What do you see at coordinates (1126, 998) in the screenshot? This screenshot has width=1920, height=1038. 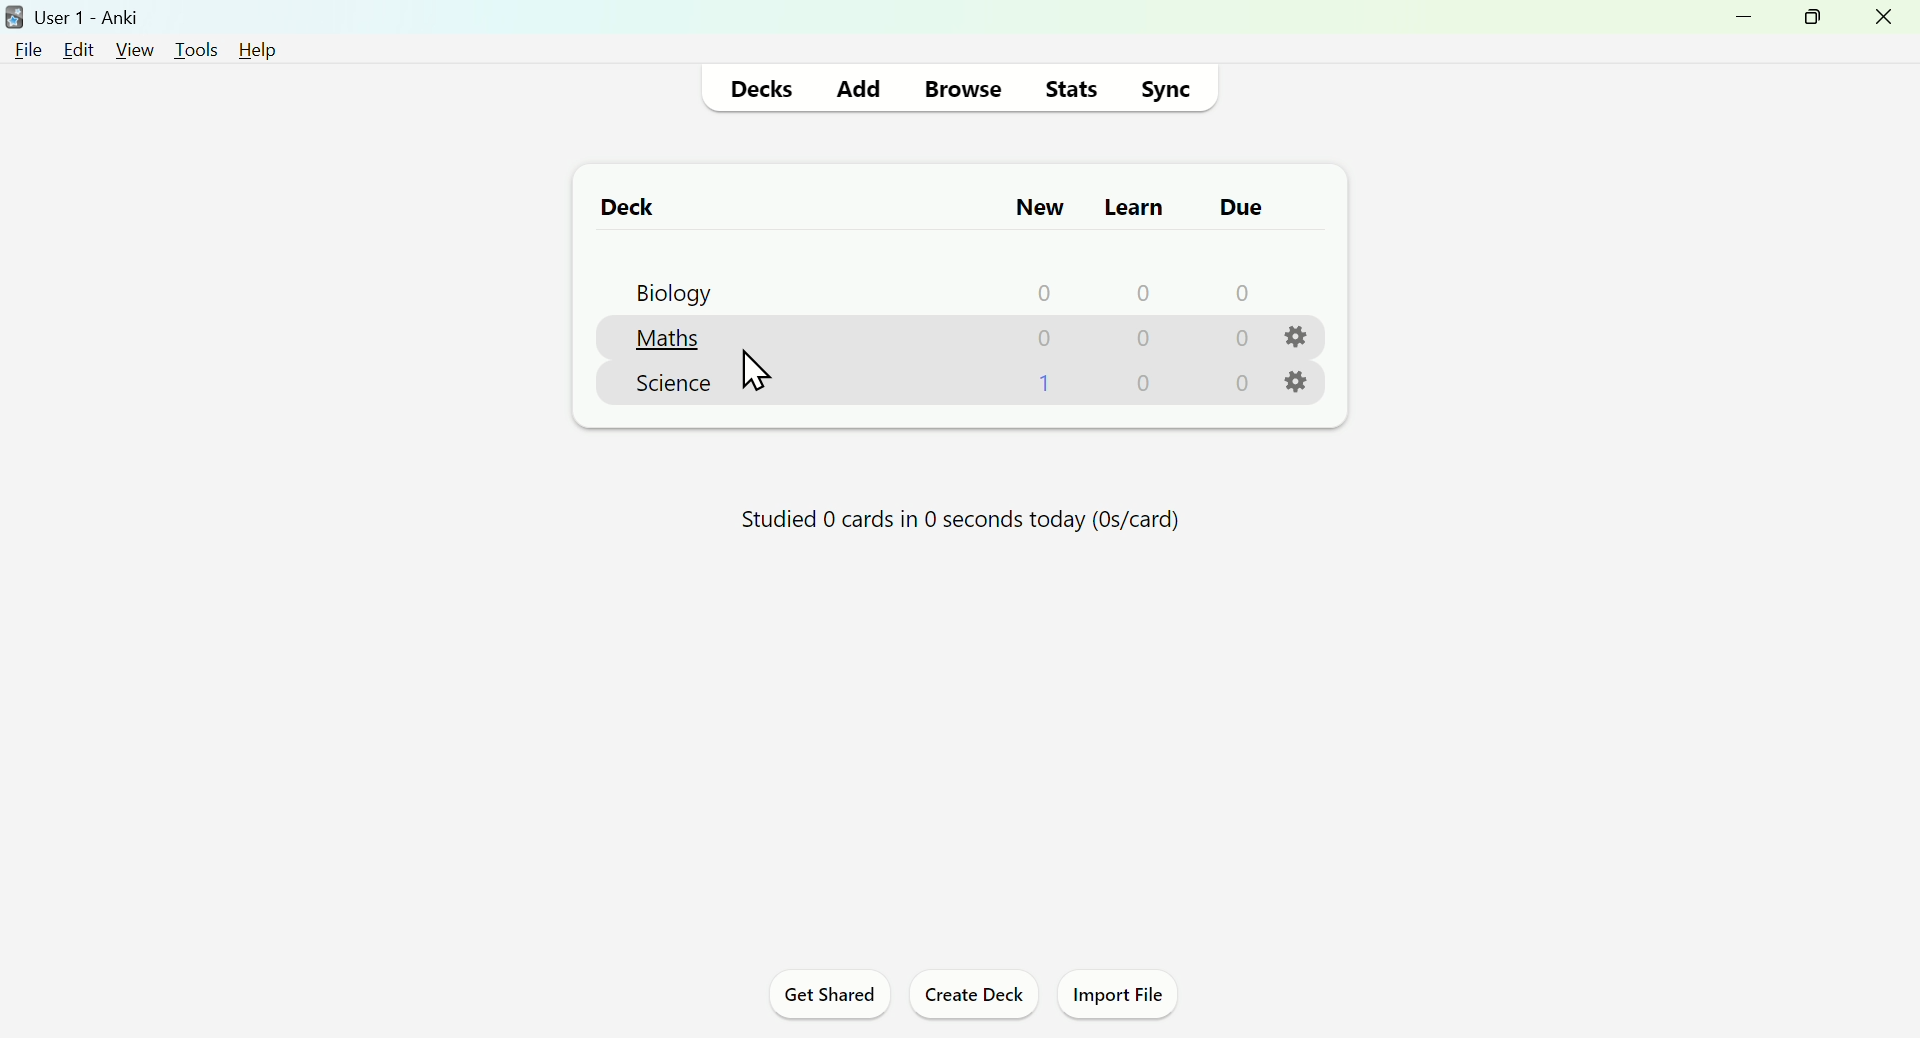 I see `Import File` at bounding box center [1126, 998].